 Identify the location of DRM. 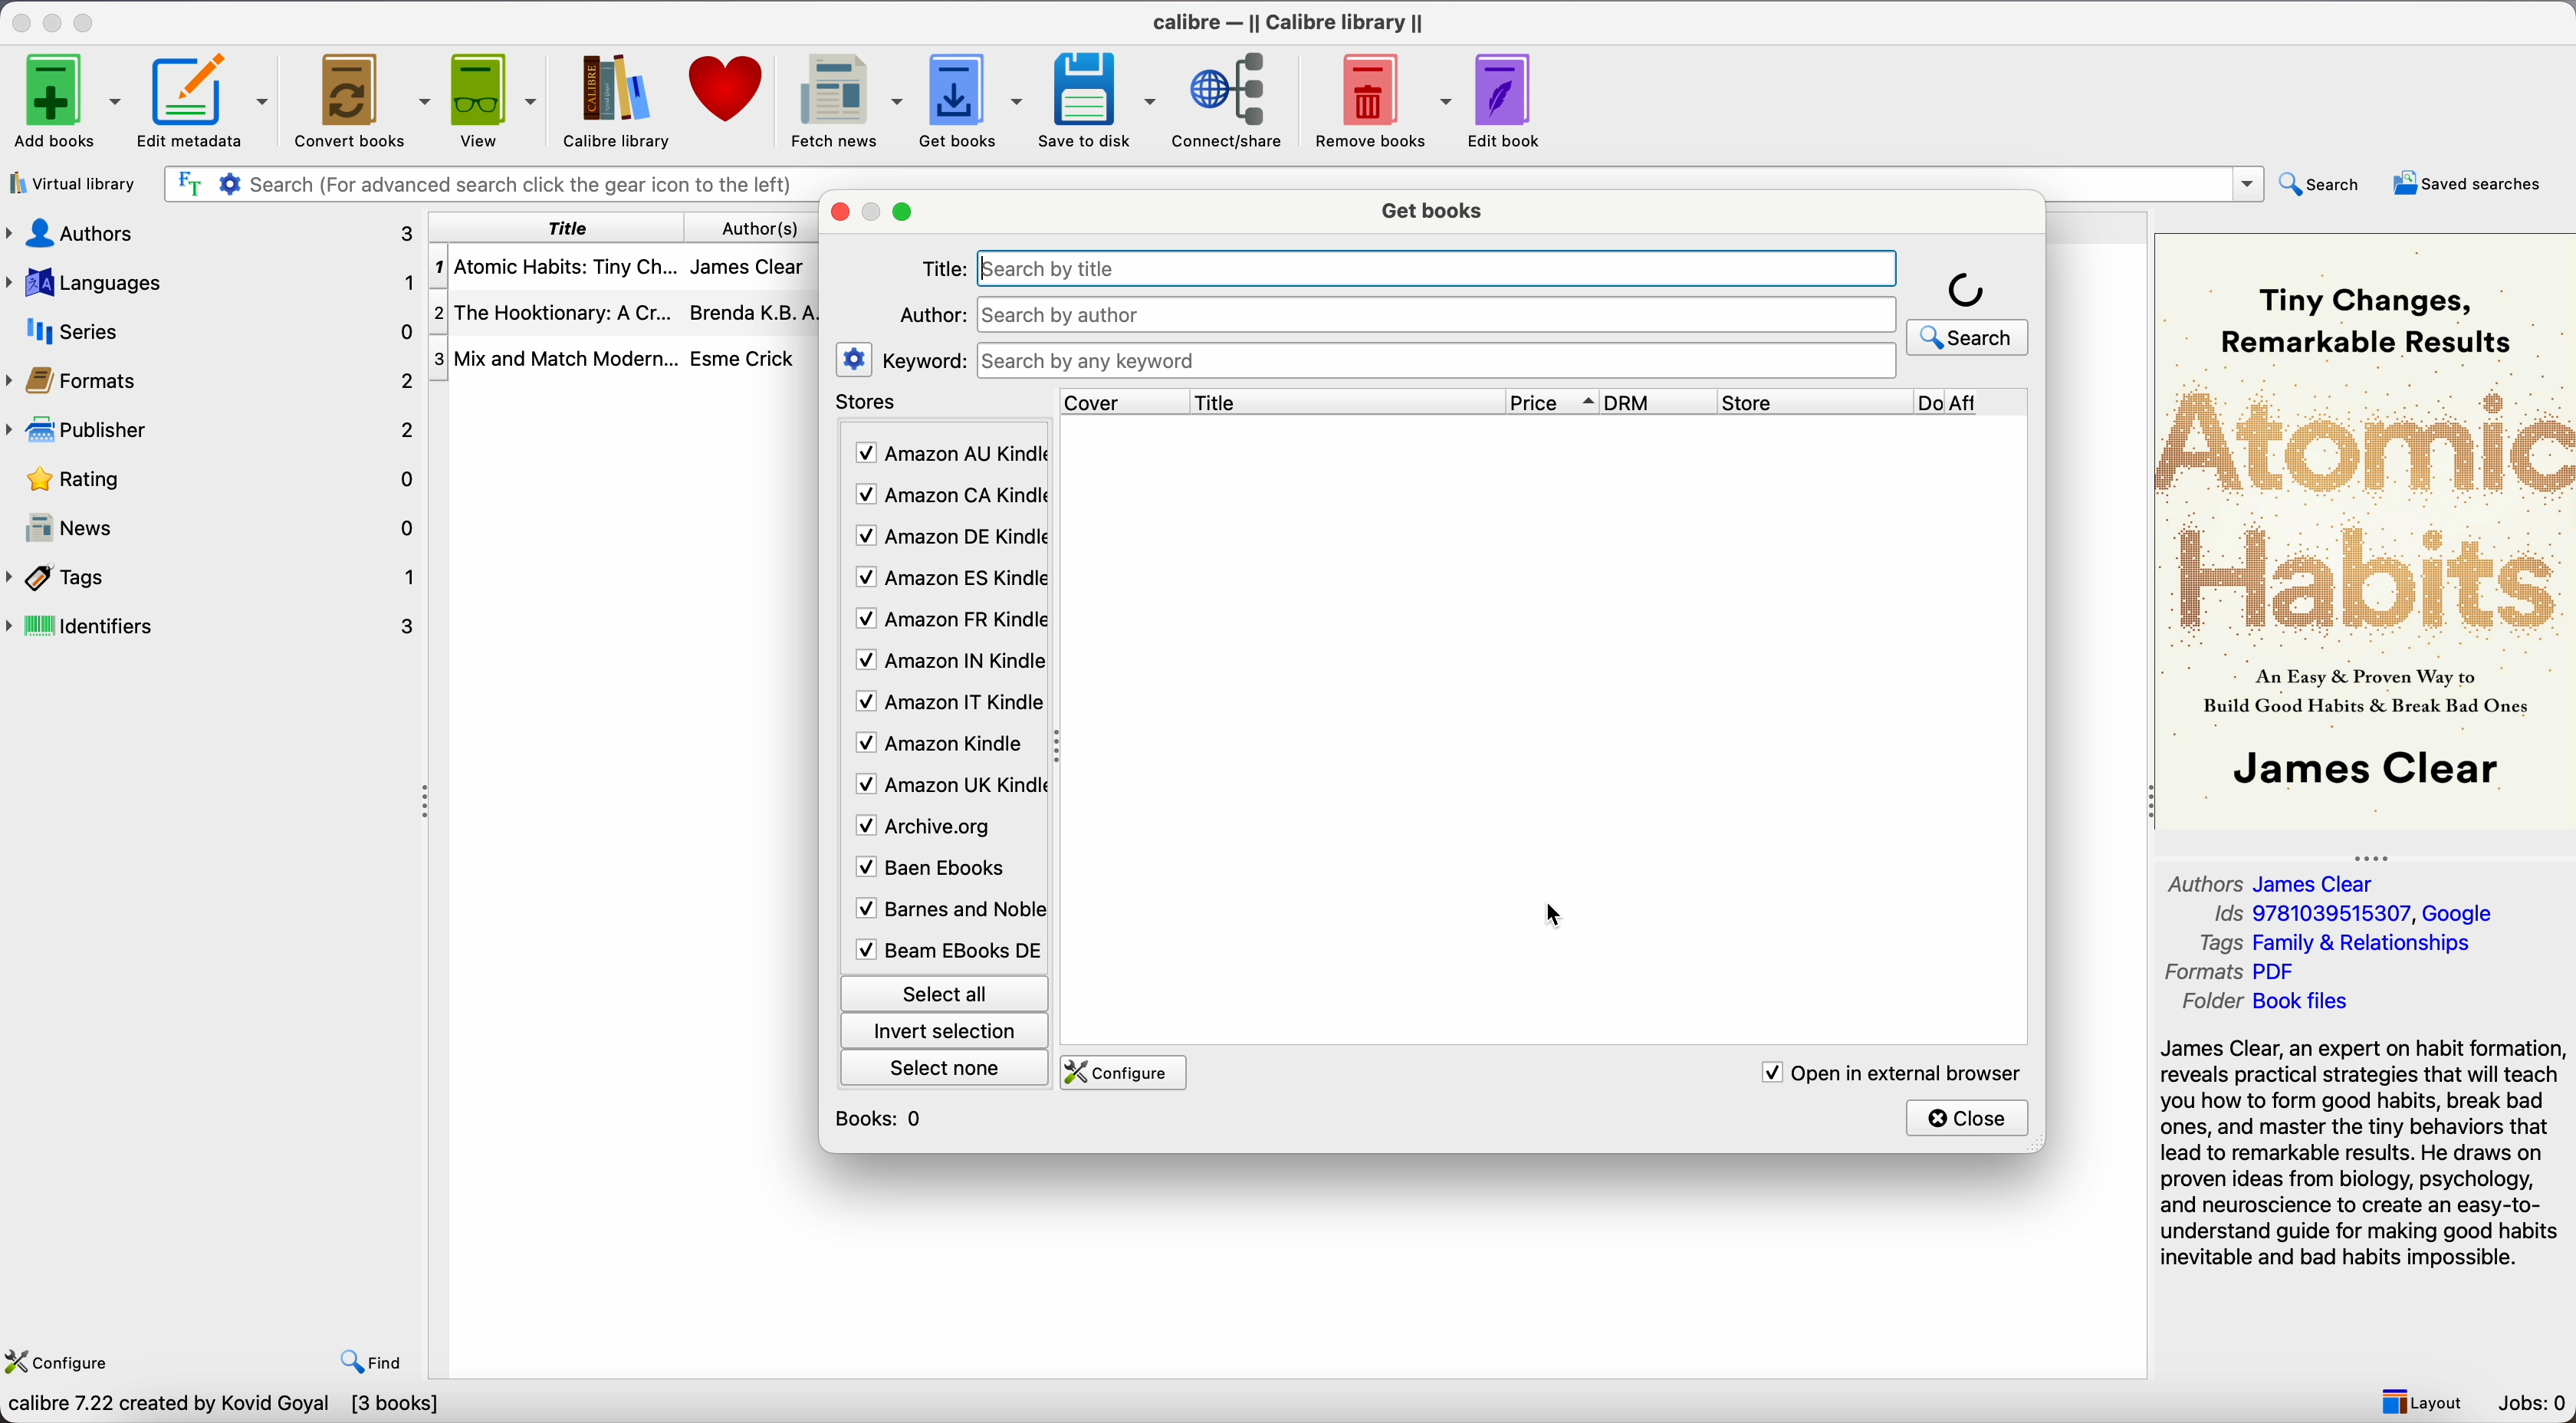
(1660, 402).